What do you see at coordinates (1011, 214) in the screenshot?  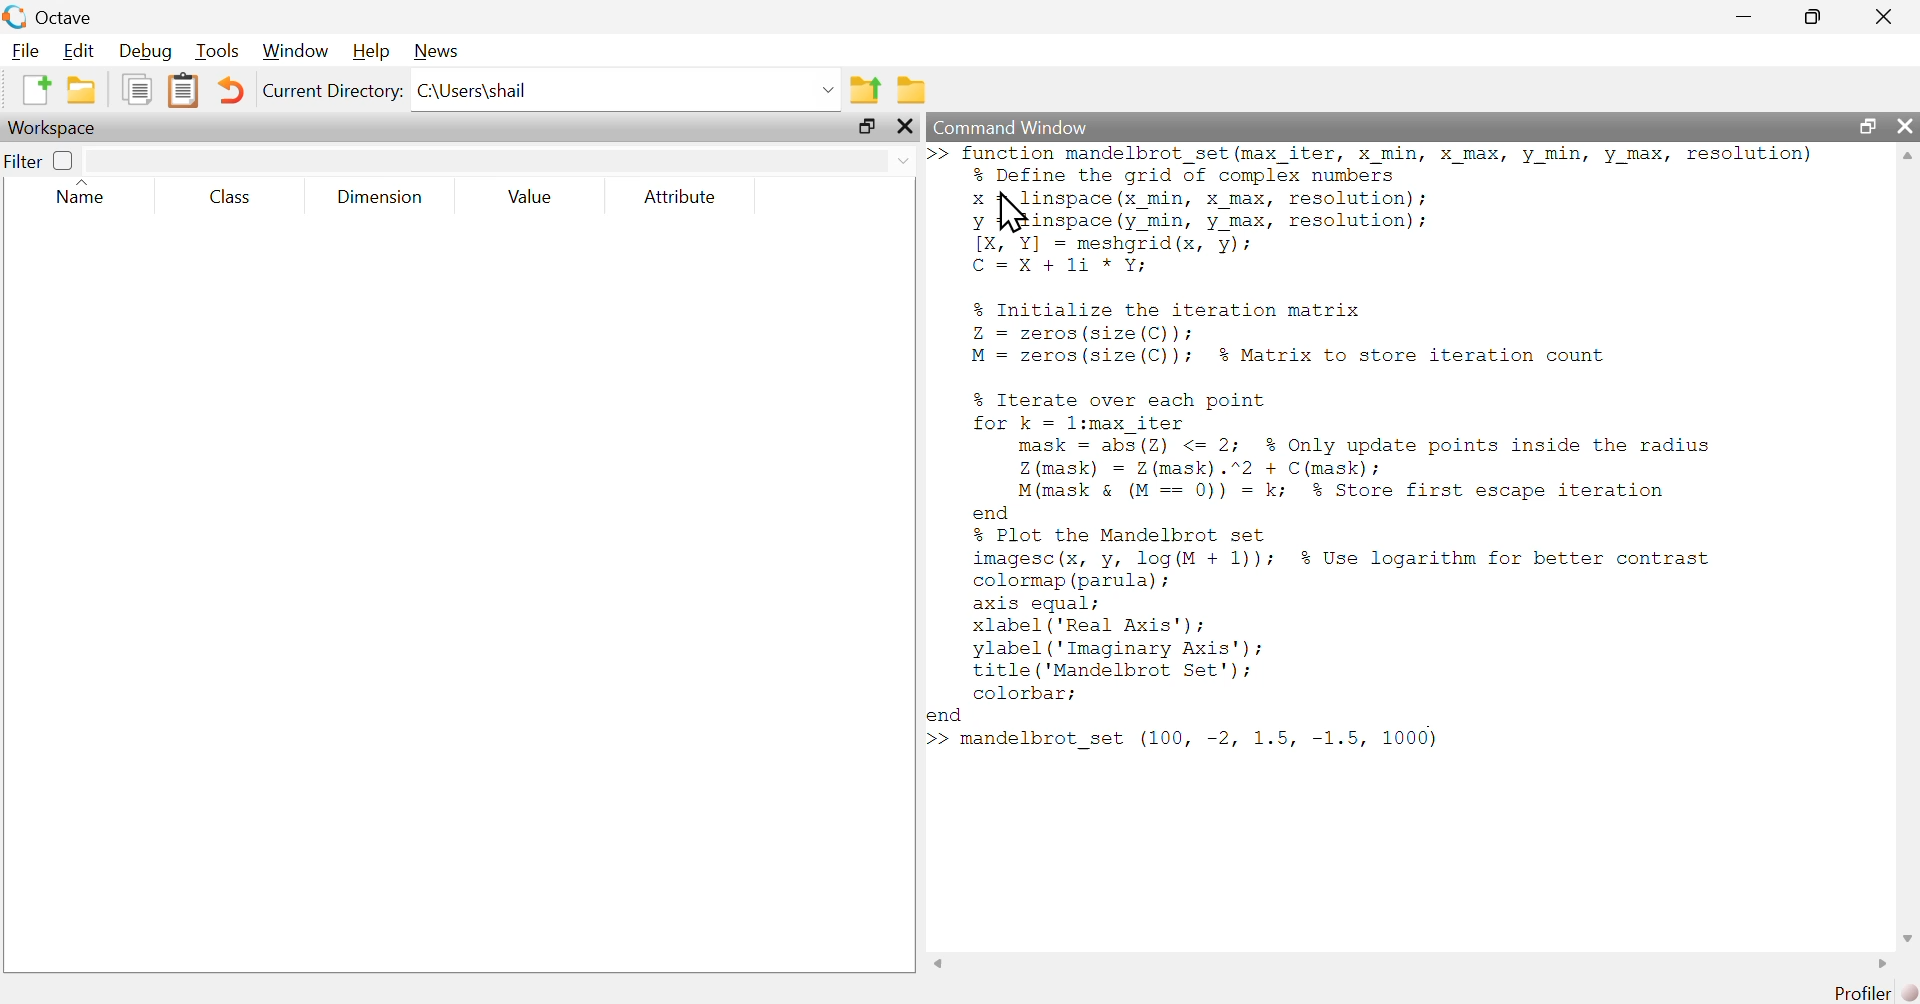 I see `Cursor` at bounding box center [1011, 214].